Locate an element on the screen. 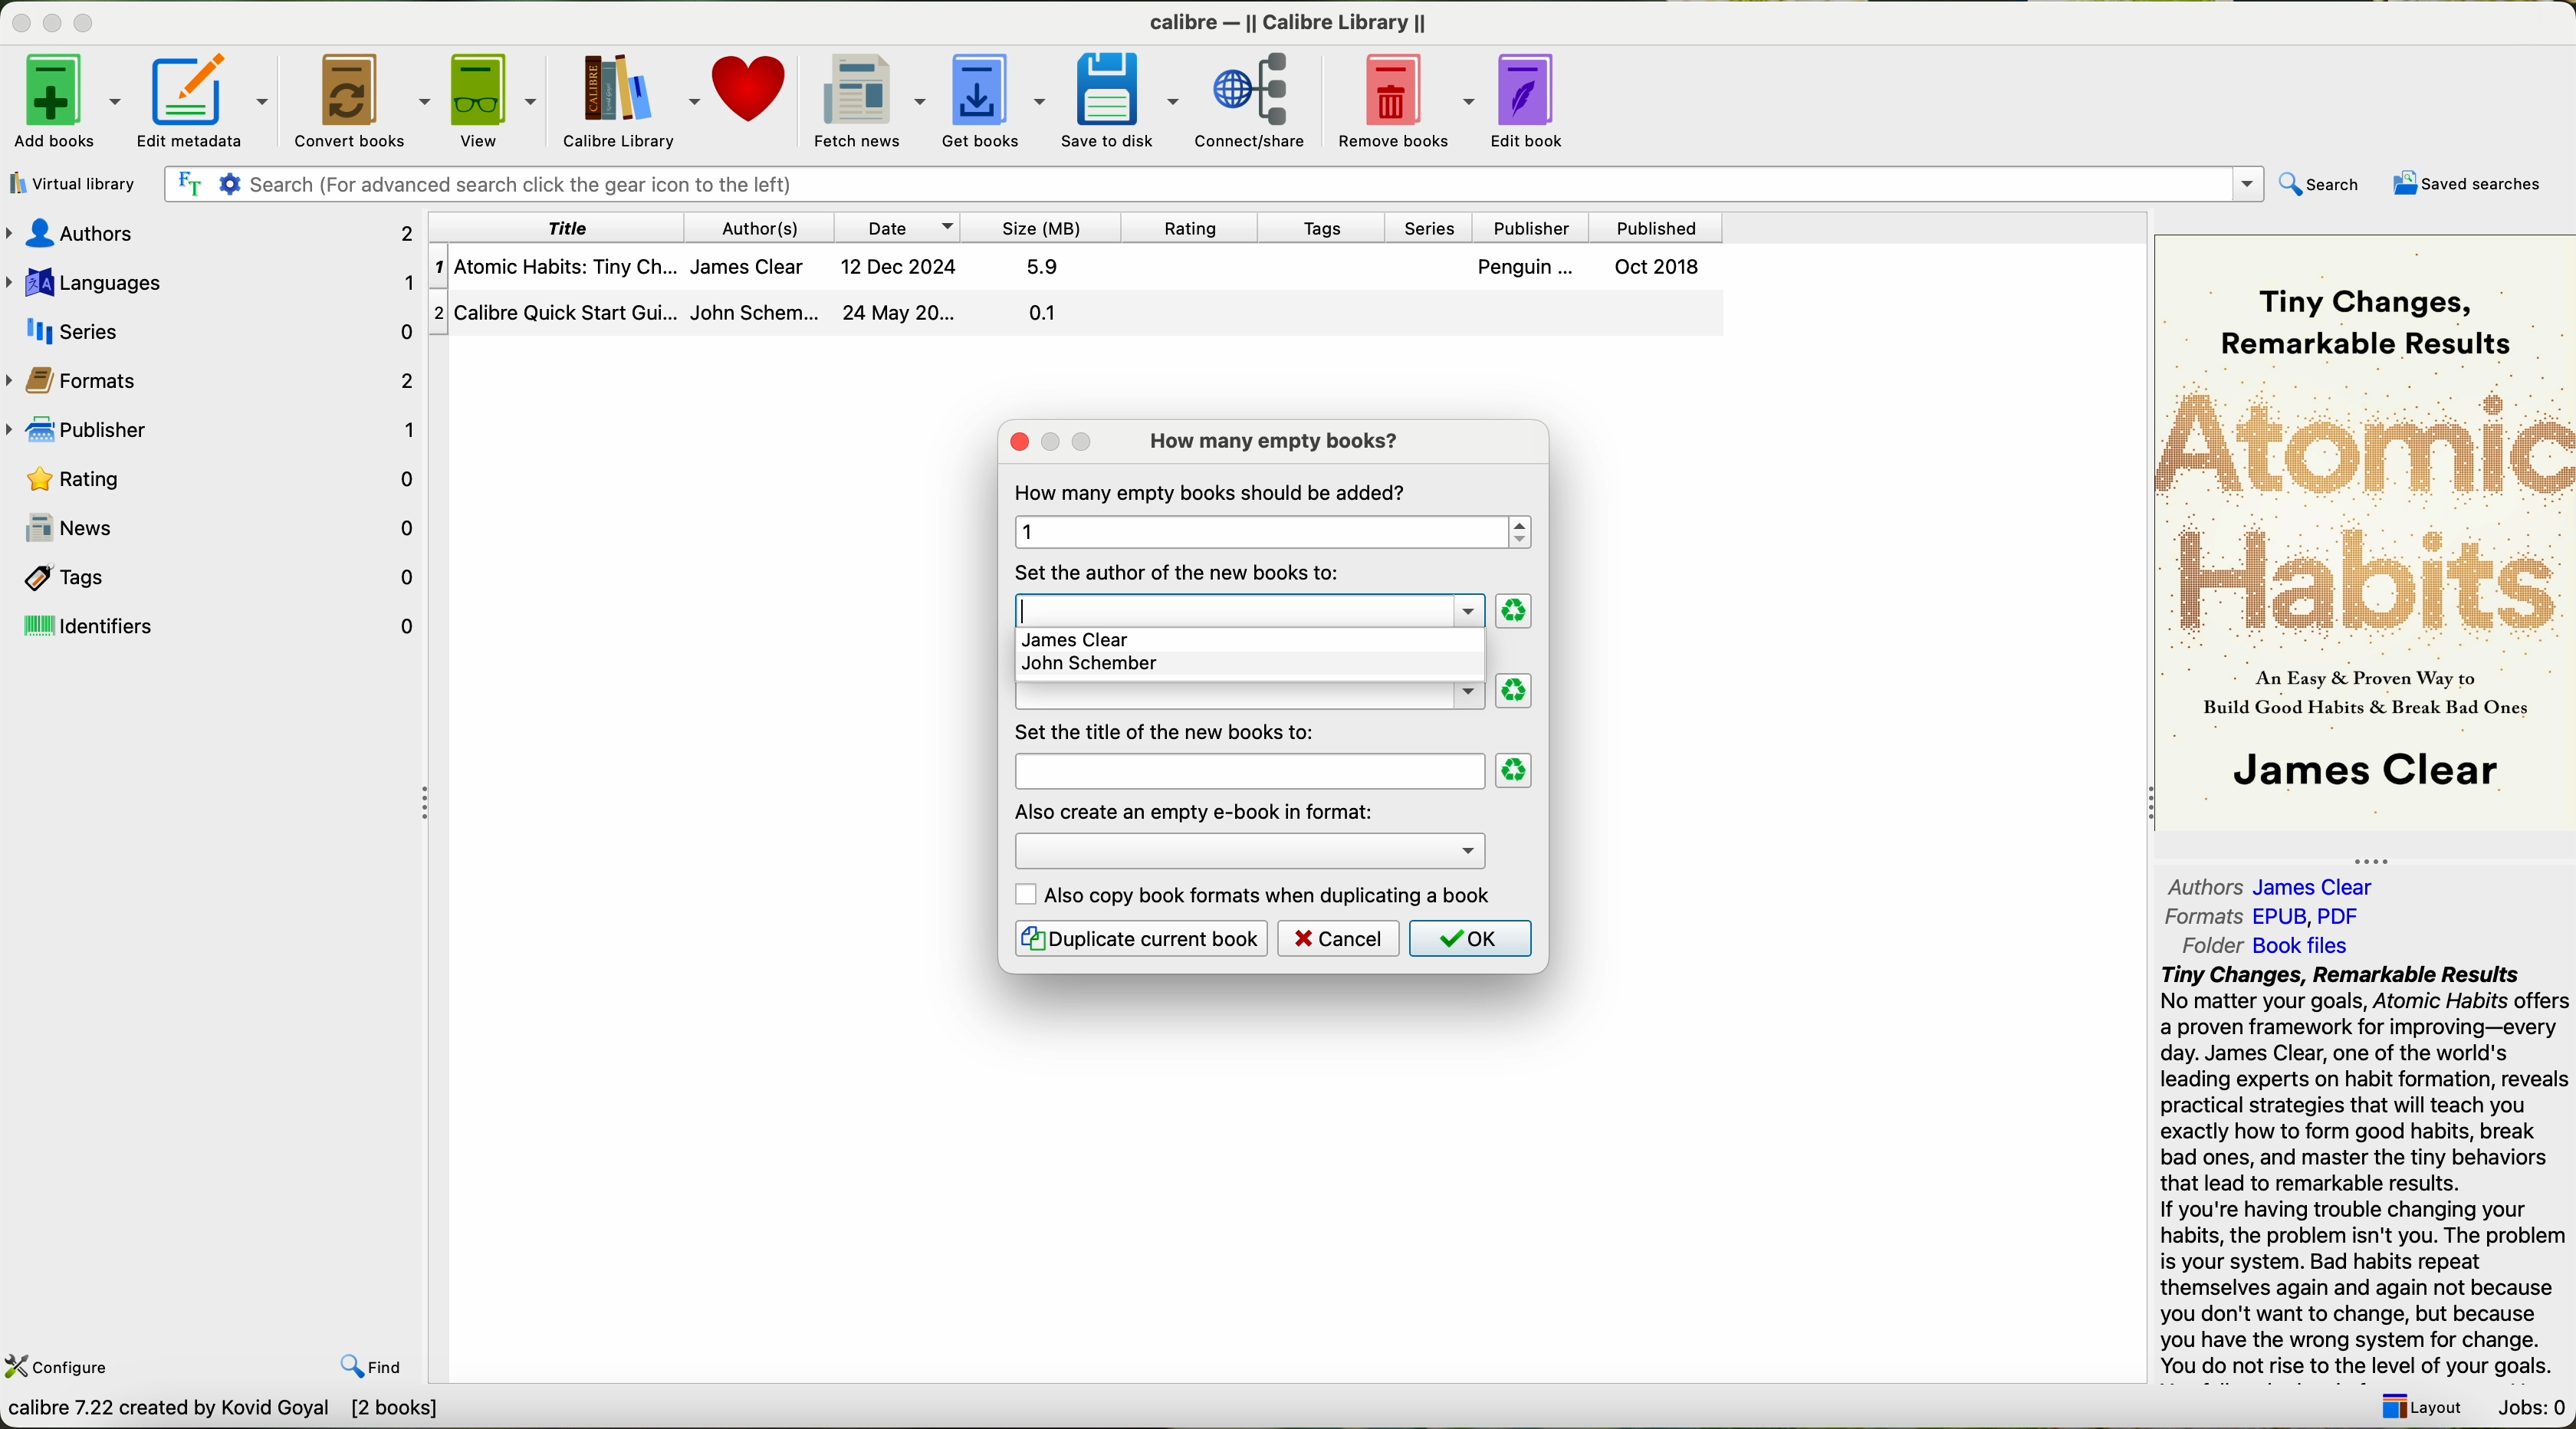  edit metadata is located at coordinates (206, 100).